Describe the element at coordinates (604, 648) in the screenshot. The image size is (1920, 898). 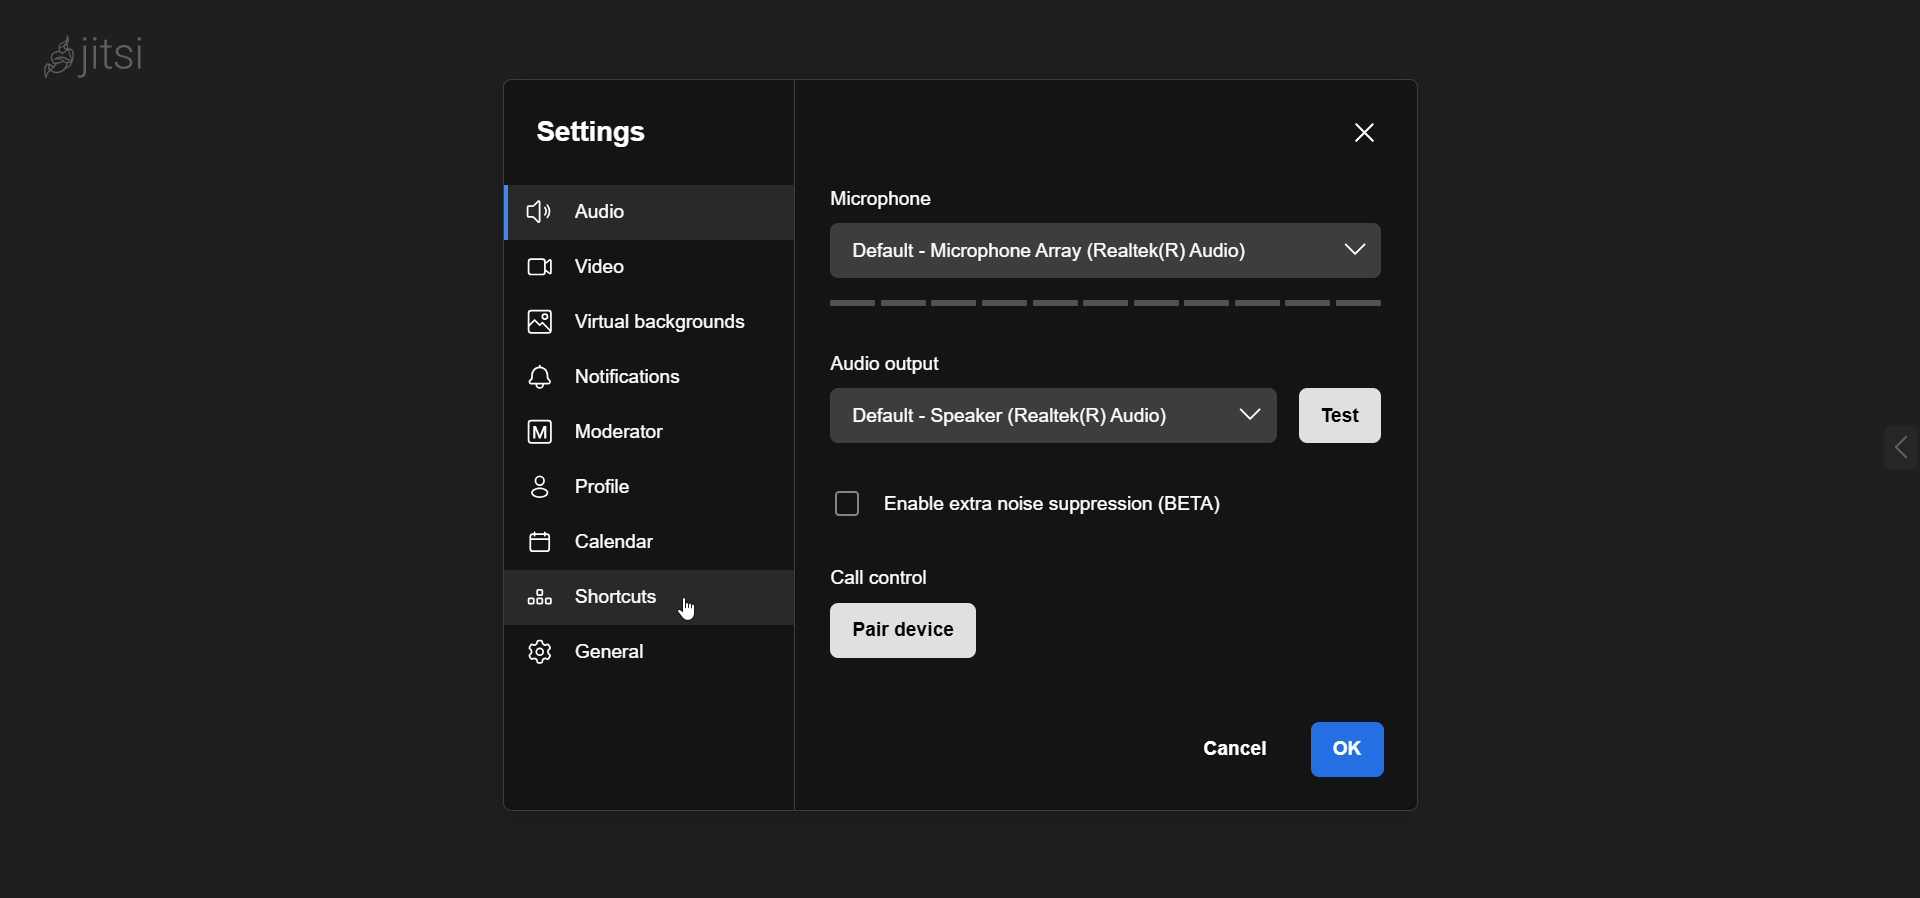
I see `general` at that location.